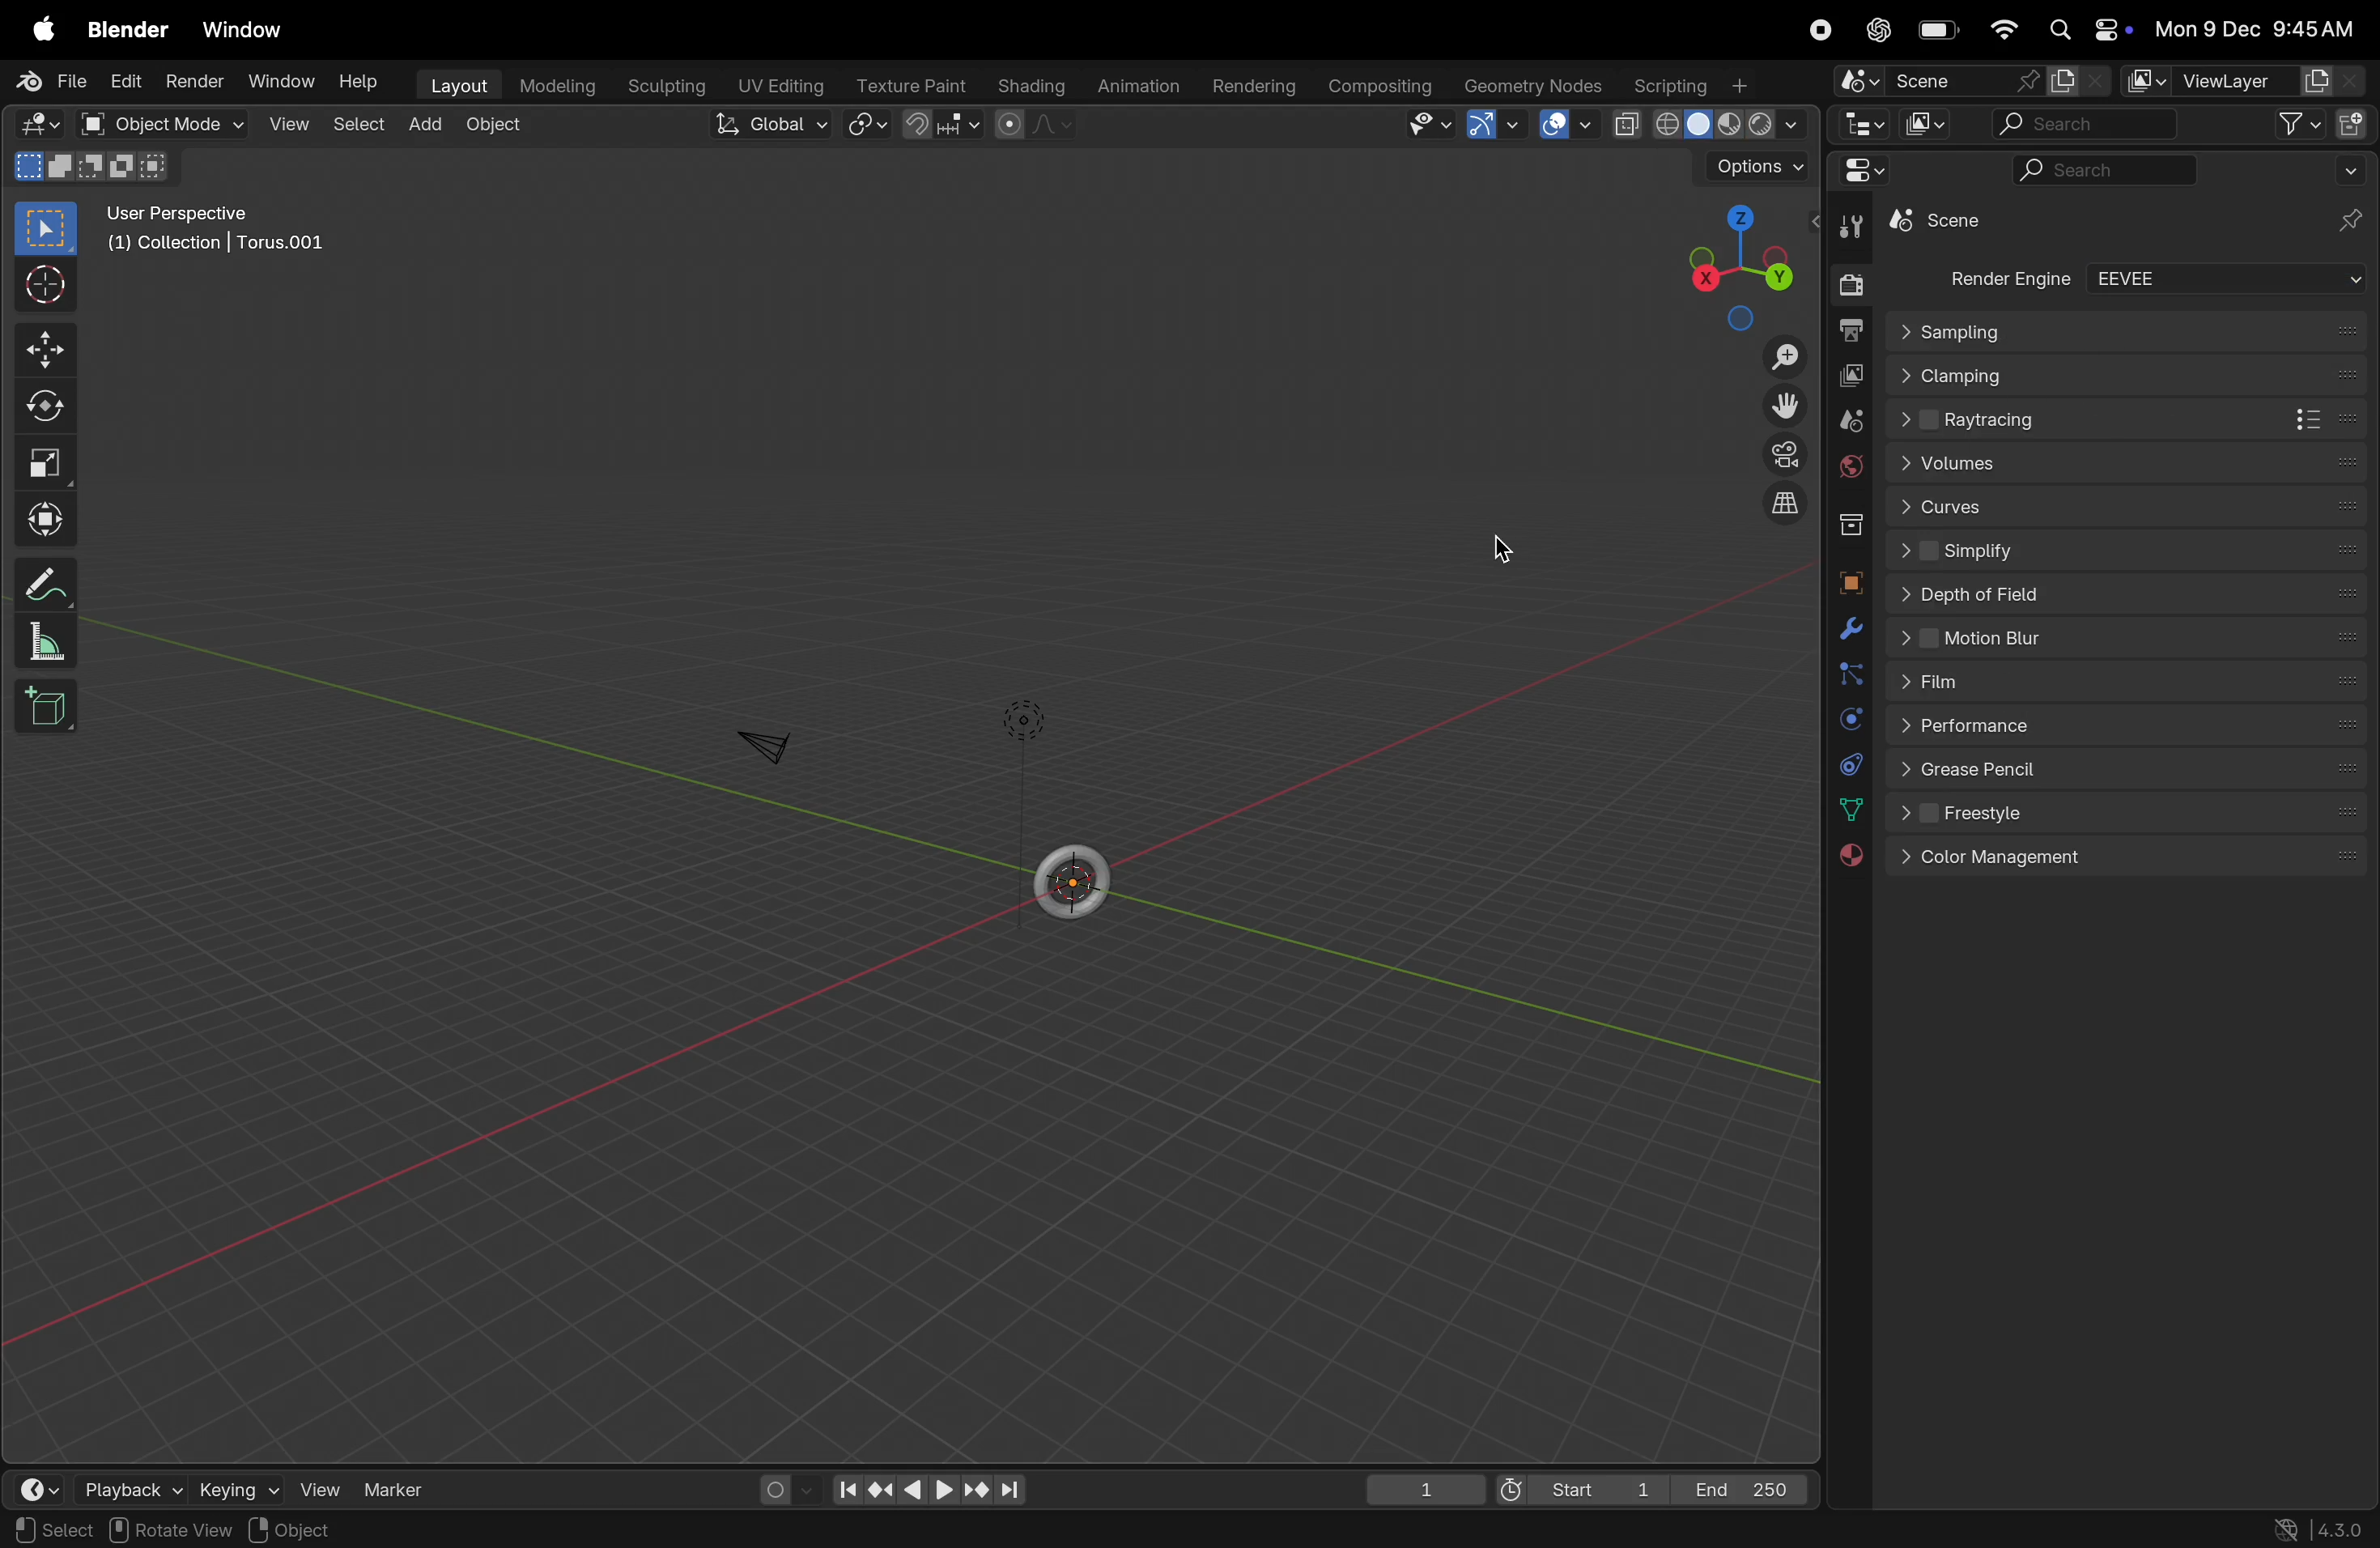 The height and width of the screenshot is (1548, 2380). What do you see at coordinates (1382, 87) in the screenshot?
I see `composting` at bounding box center [1382, 87].